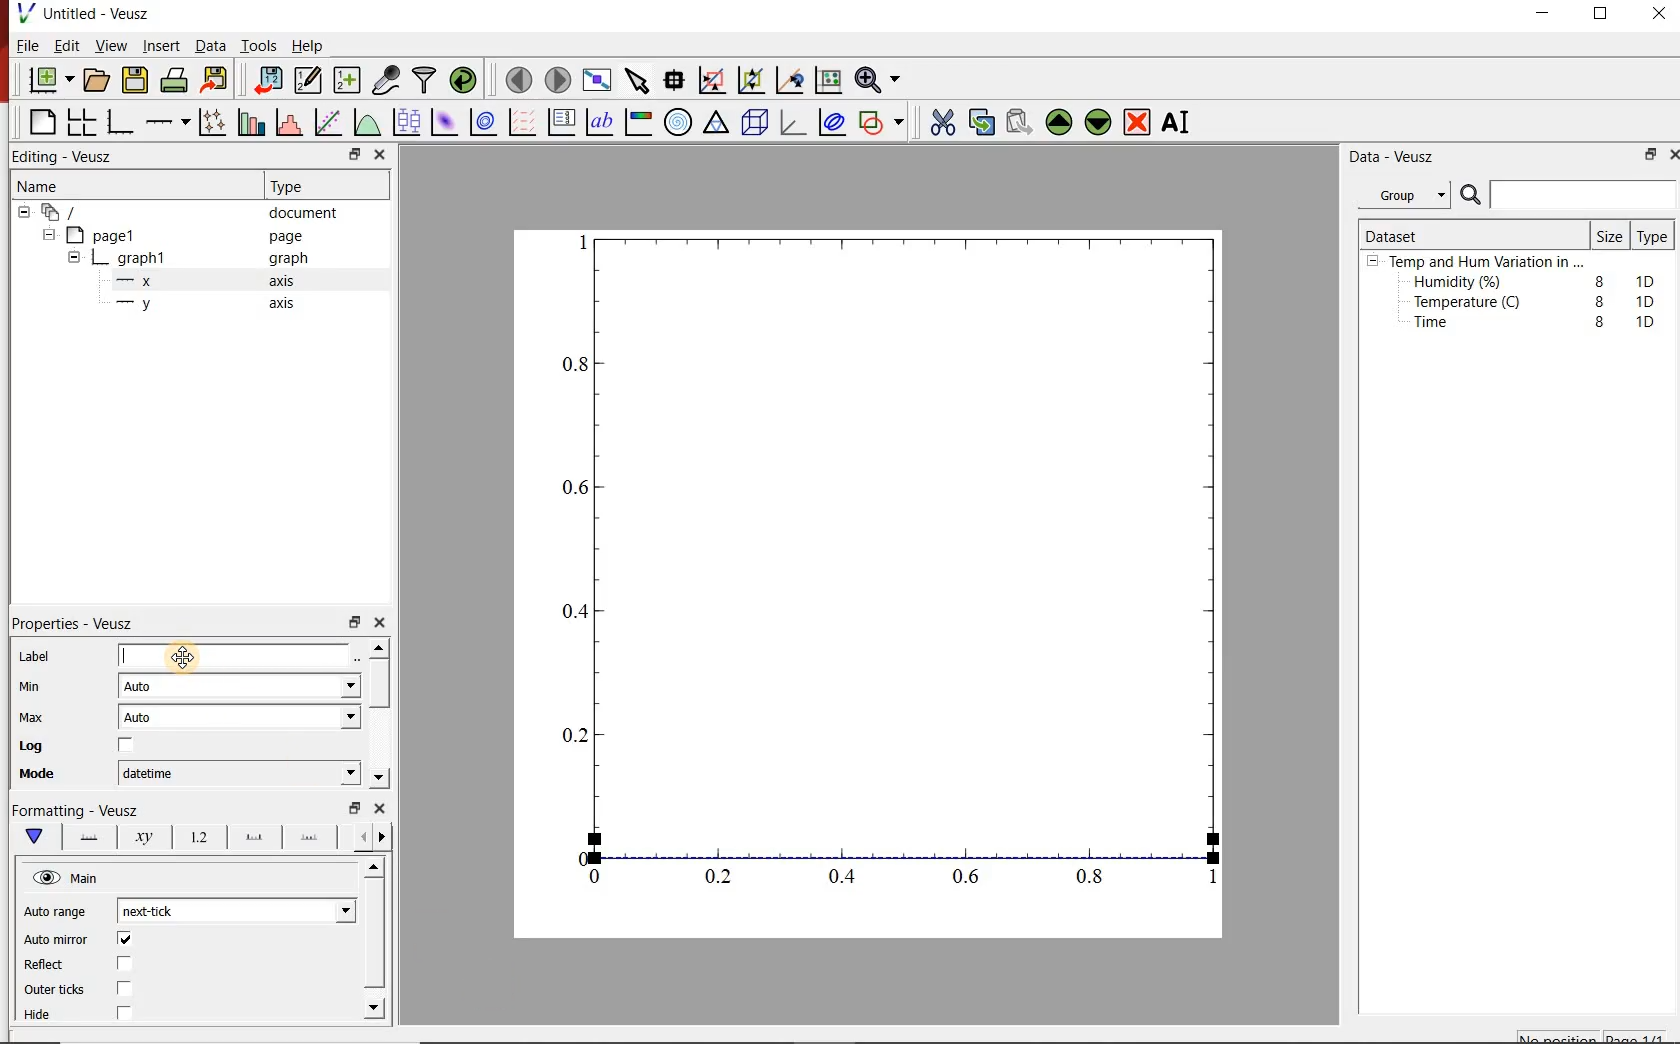 This screenshot has height=1044, width=1680. What do you see at coordinates (327, 773) in the screenshot?
I see `Mode dropdown` at bounding box center [327, 773].